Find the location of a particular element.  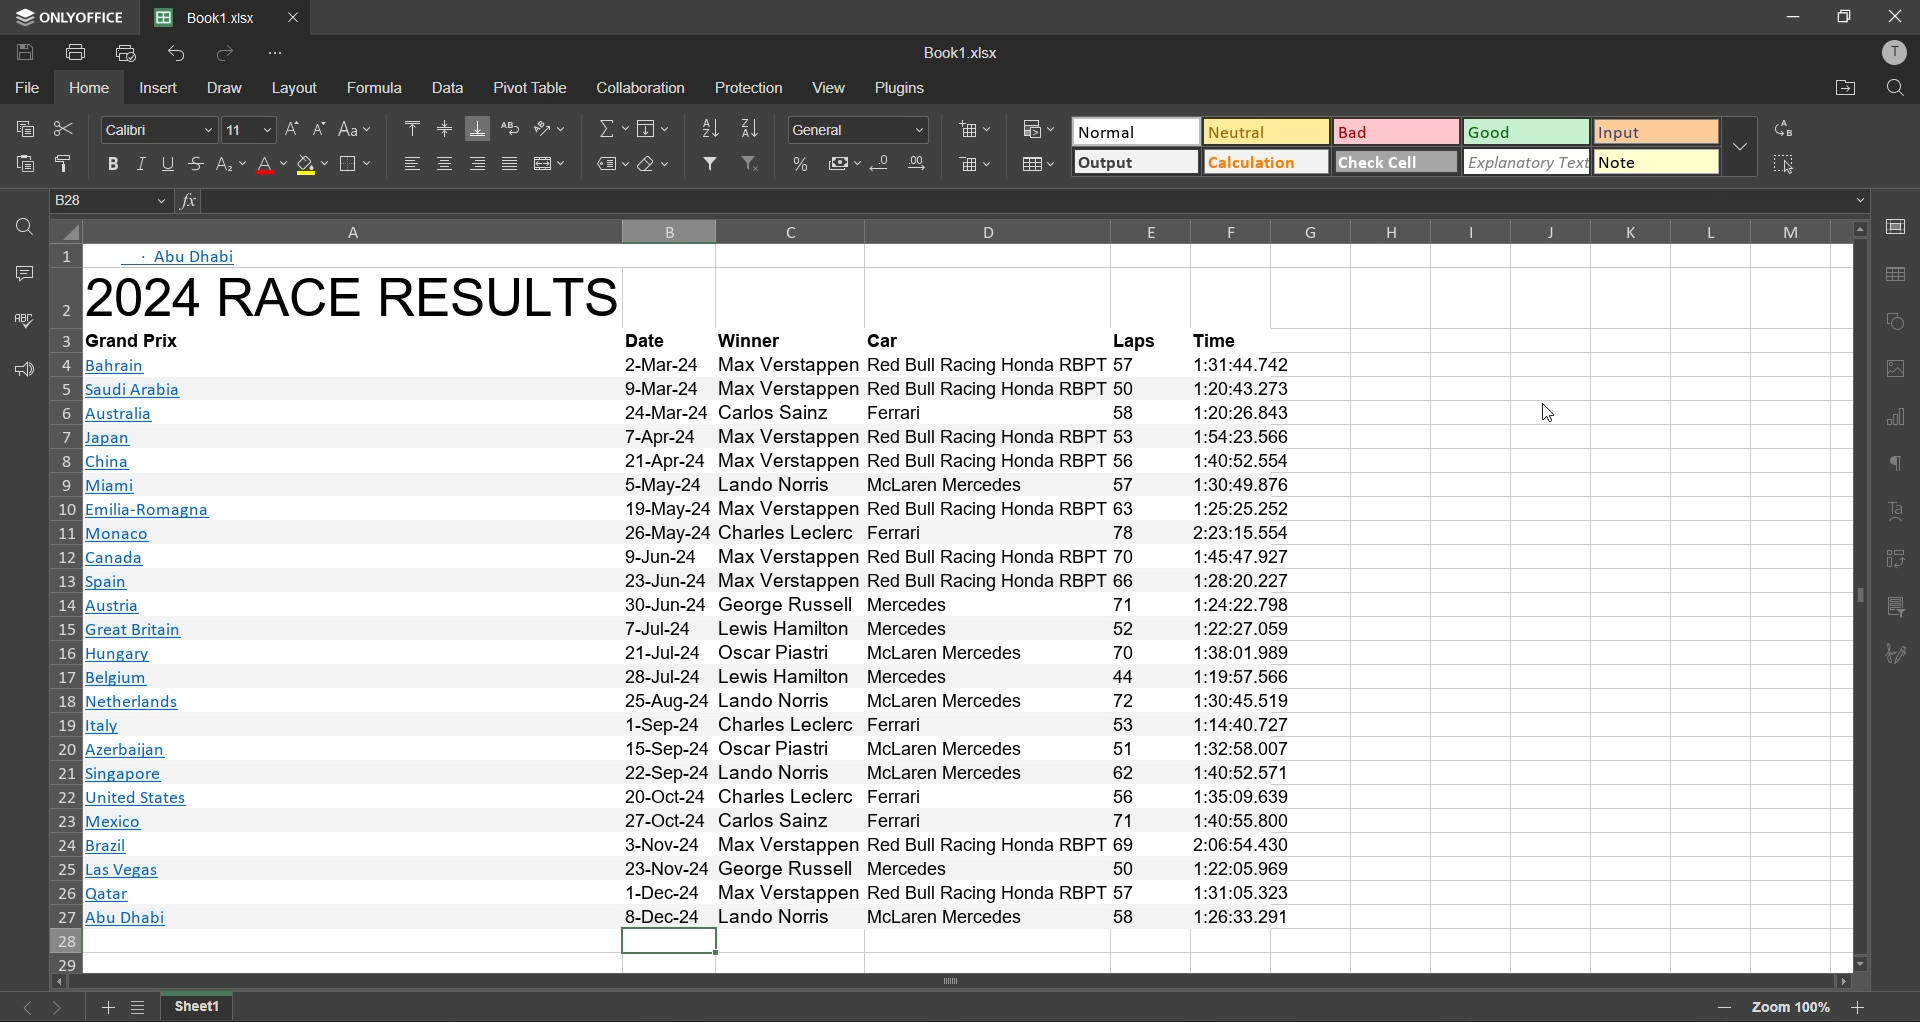

align left is located at coordinates (412, 164).